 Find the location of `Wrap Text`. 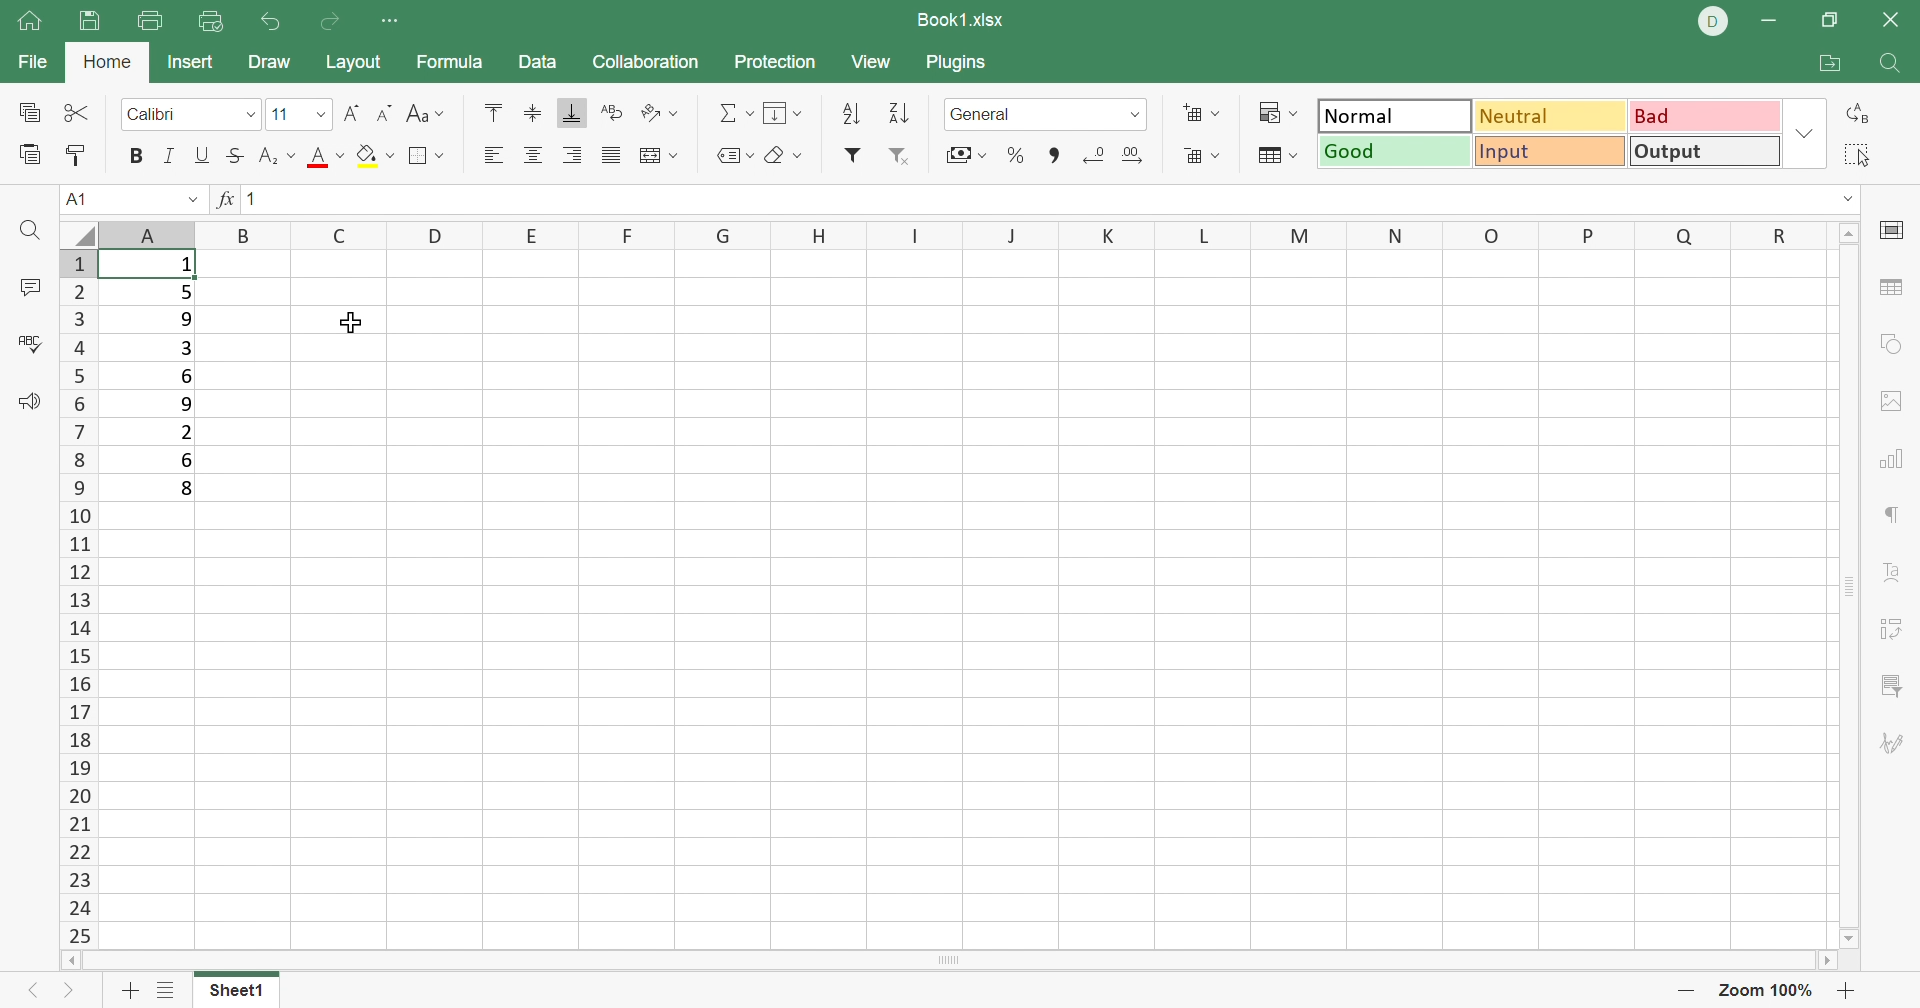

Wrap Text is located at coordinates (610, 111).